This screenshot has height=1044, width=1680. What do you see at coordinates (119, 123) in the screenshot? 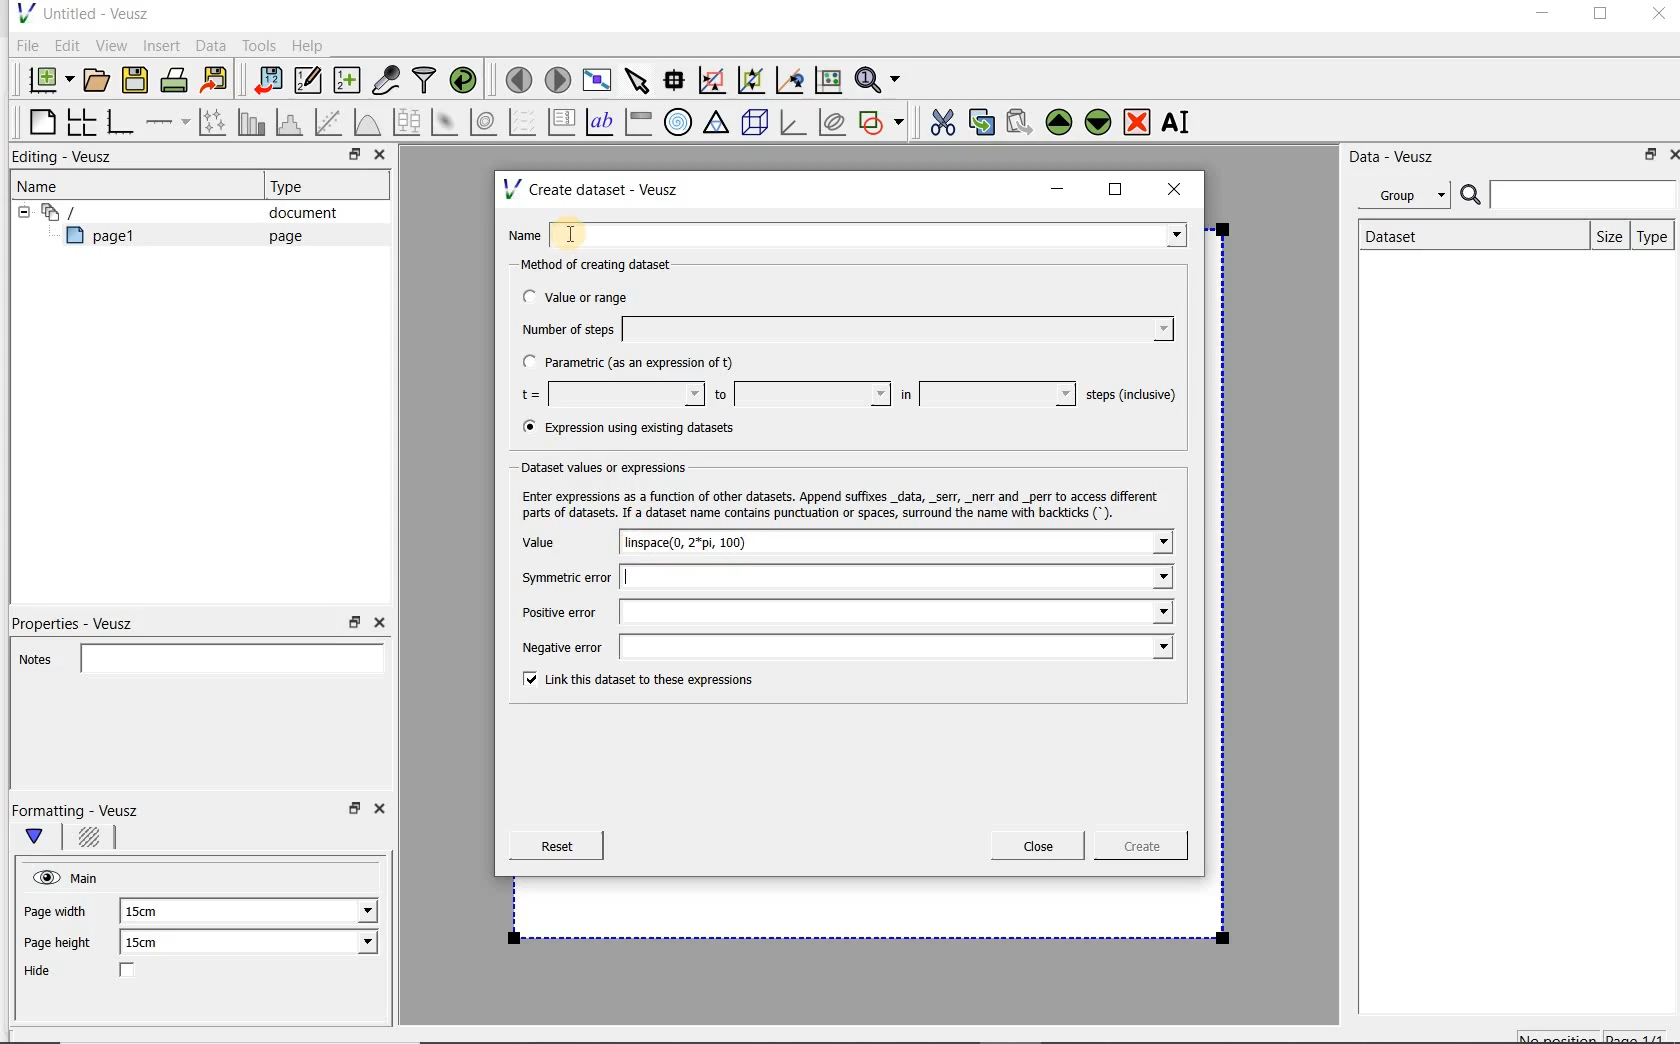
I see `base graph` at bounding box center [119, 123].